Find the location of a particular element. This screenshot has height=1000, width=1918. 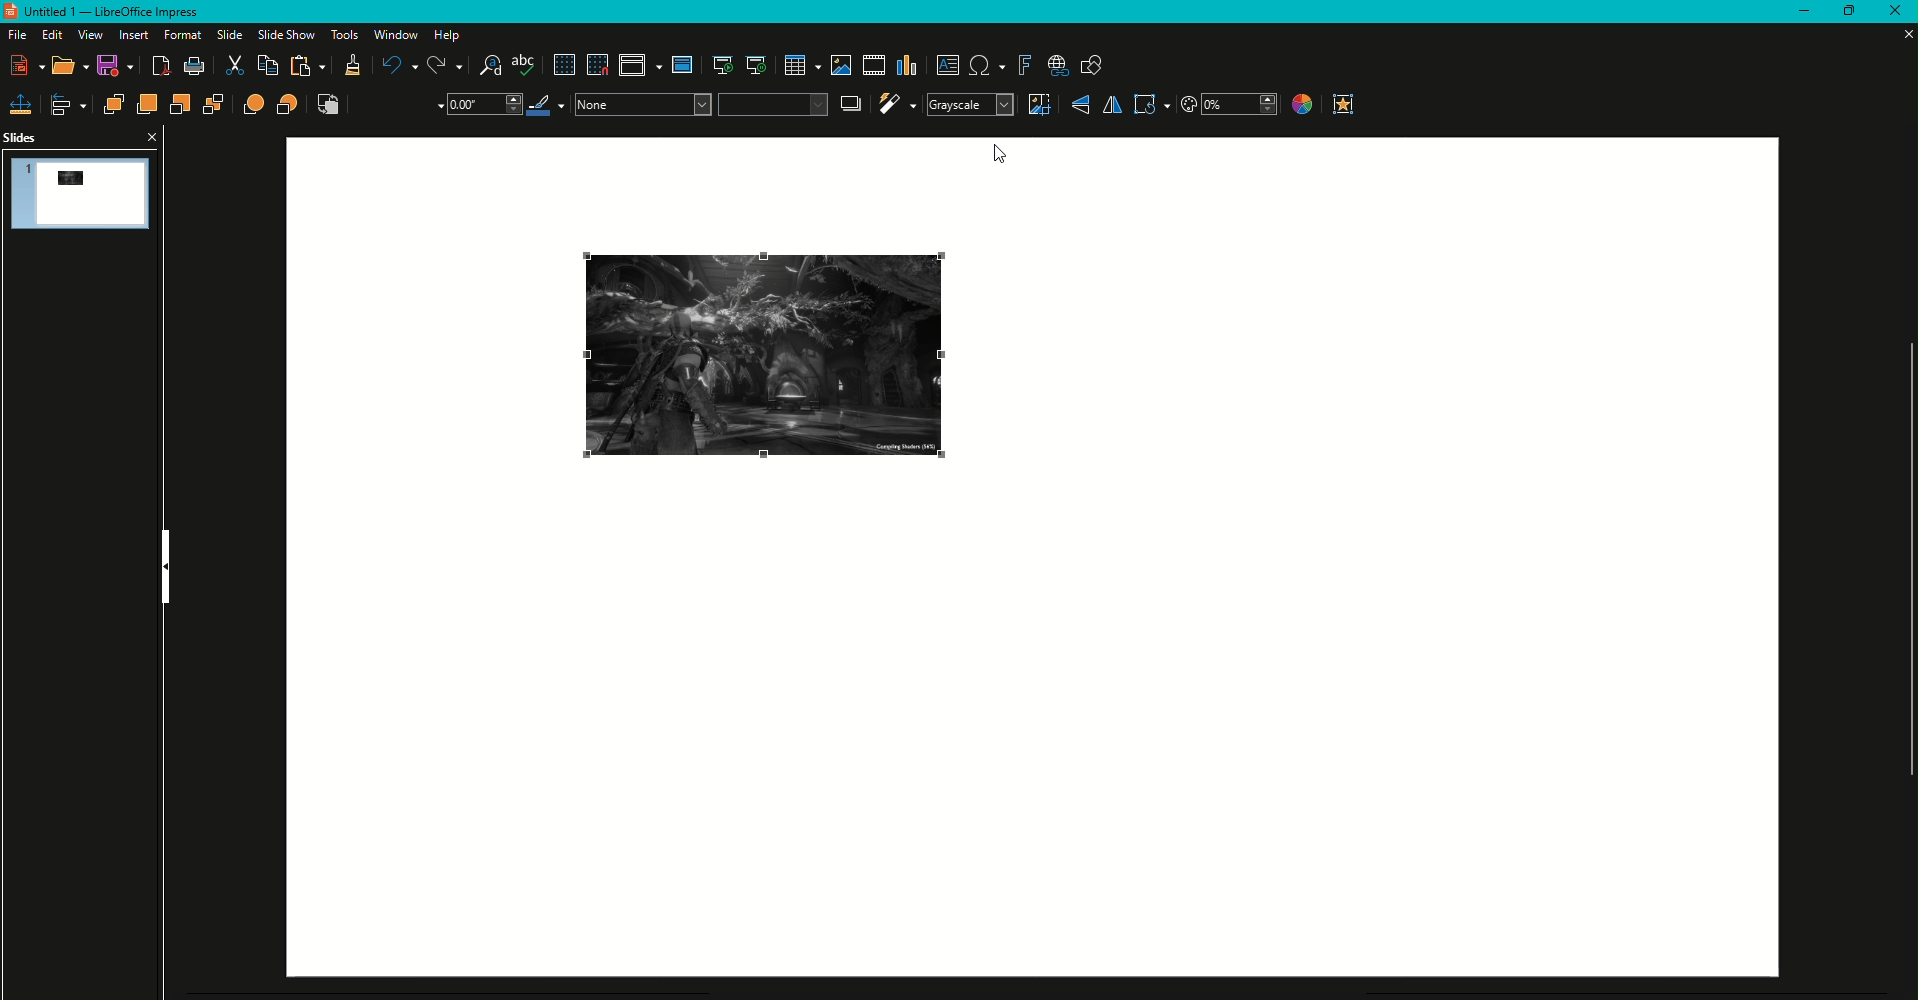

Save is located at coordinates (119, 68).